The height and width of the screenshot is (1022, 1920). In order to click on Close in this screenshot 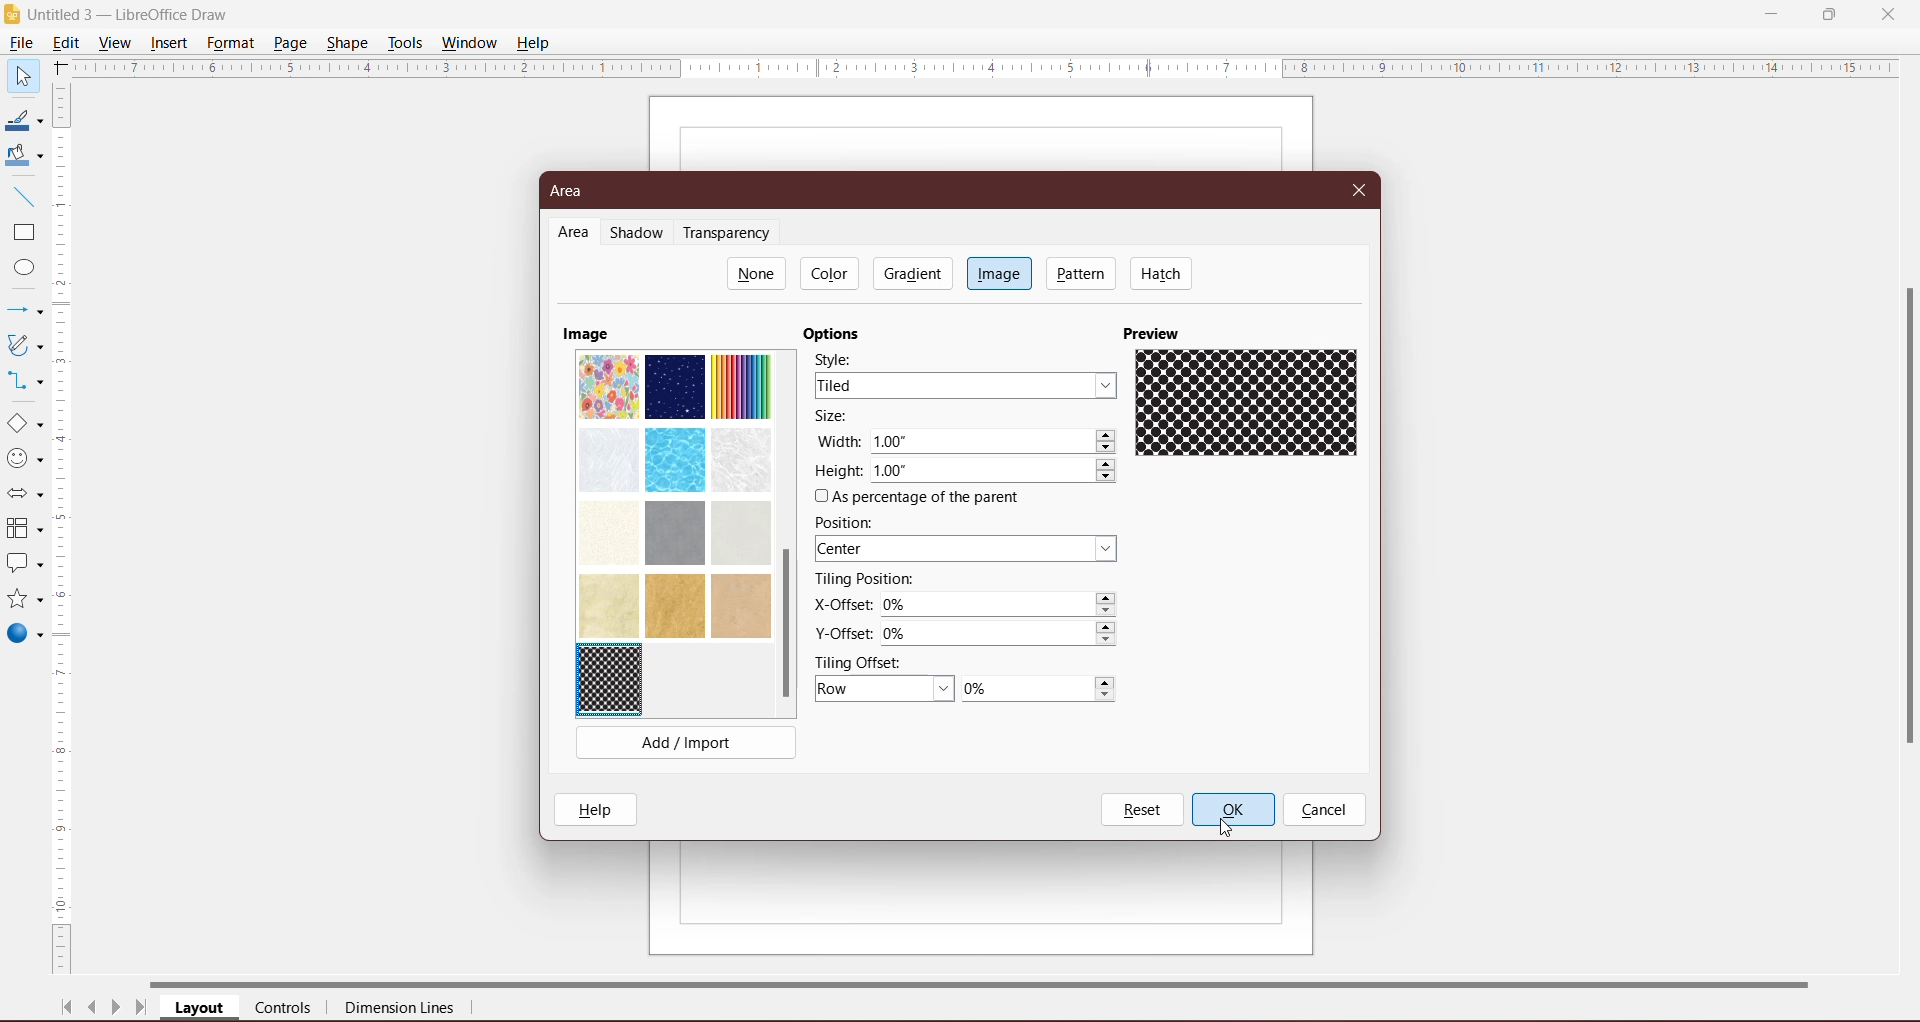, I will do `click(1888, 13)`.